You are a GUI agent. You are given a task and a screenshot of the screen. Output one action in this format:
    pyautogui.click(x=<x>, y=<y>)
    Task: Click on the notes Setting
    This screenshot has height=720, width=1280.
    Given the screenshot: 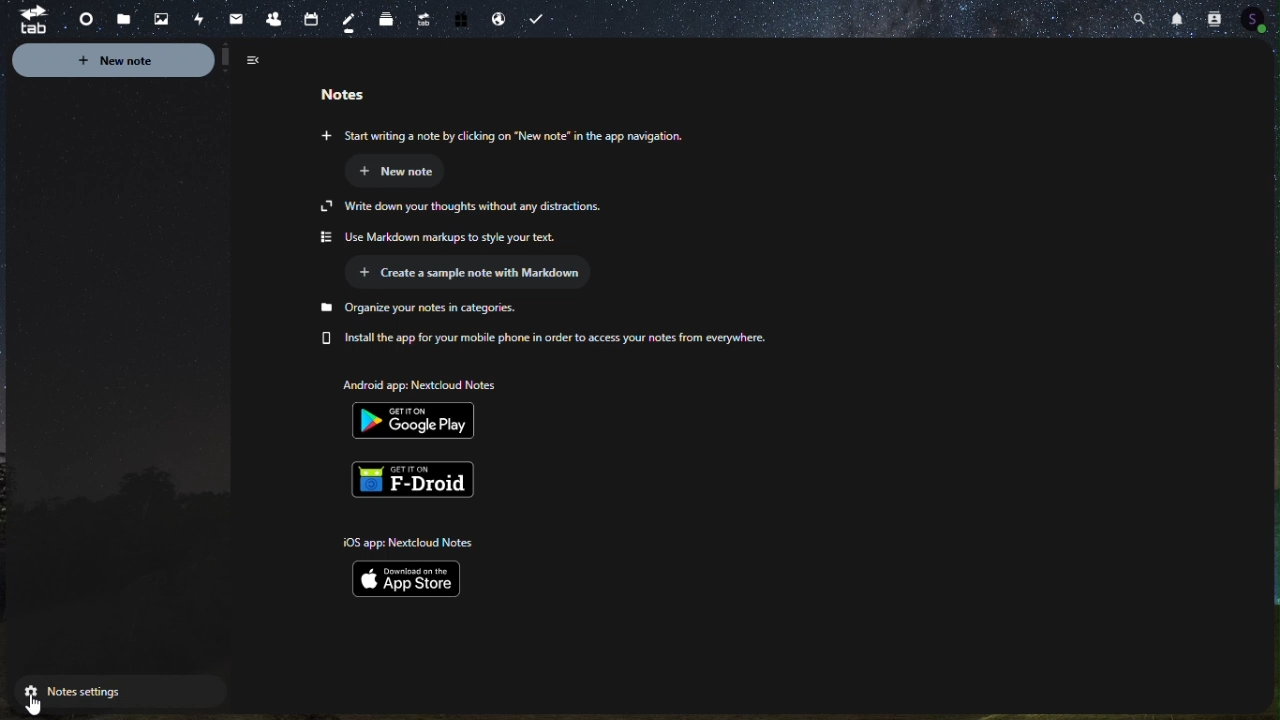 What is the action you would take?
    pyautogui.click(x=106, y=694)
    